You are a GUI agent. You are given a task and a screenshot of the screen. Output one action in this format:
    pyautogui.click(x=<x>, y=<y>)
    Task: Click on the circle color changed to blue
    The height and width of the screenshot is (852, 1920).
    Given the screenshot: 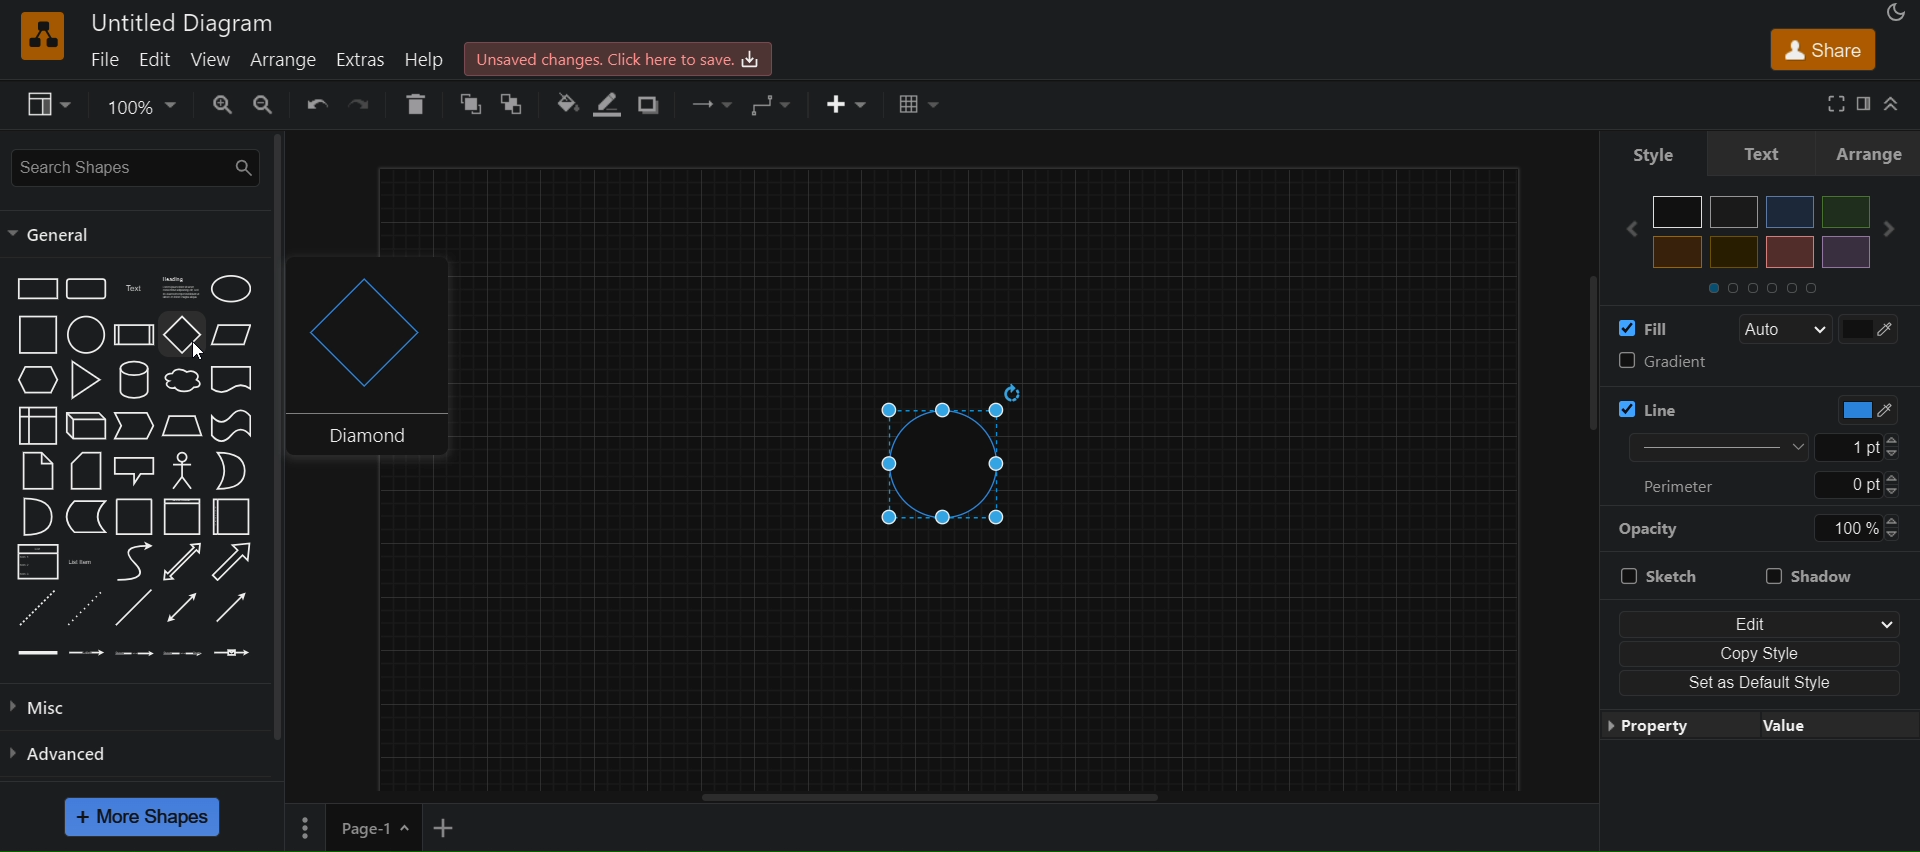 What is the action you would take?
    pyautogui.click(x=958, y=462)
    